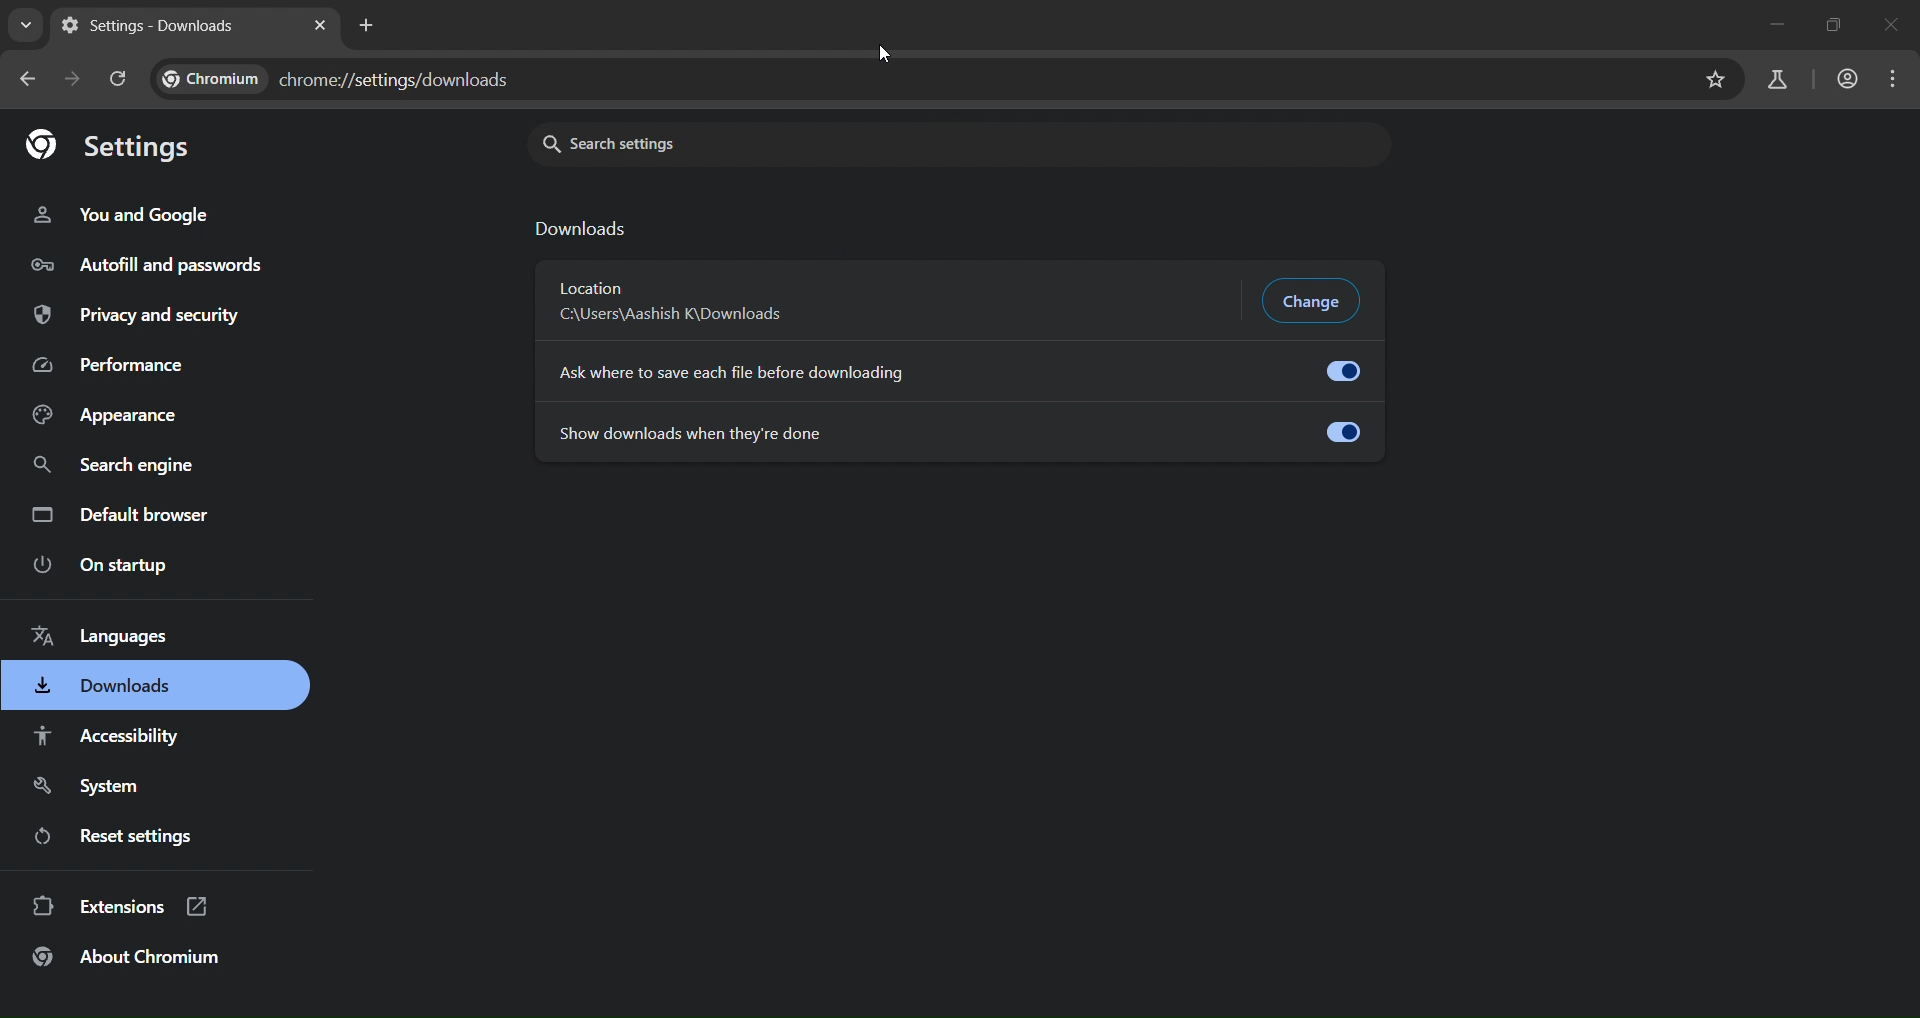  I want to click on search labs, so click(1776, 79).